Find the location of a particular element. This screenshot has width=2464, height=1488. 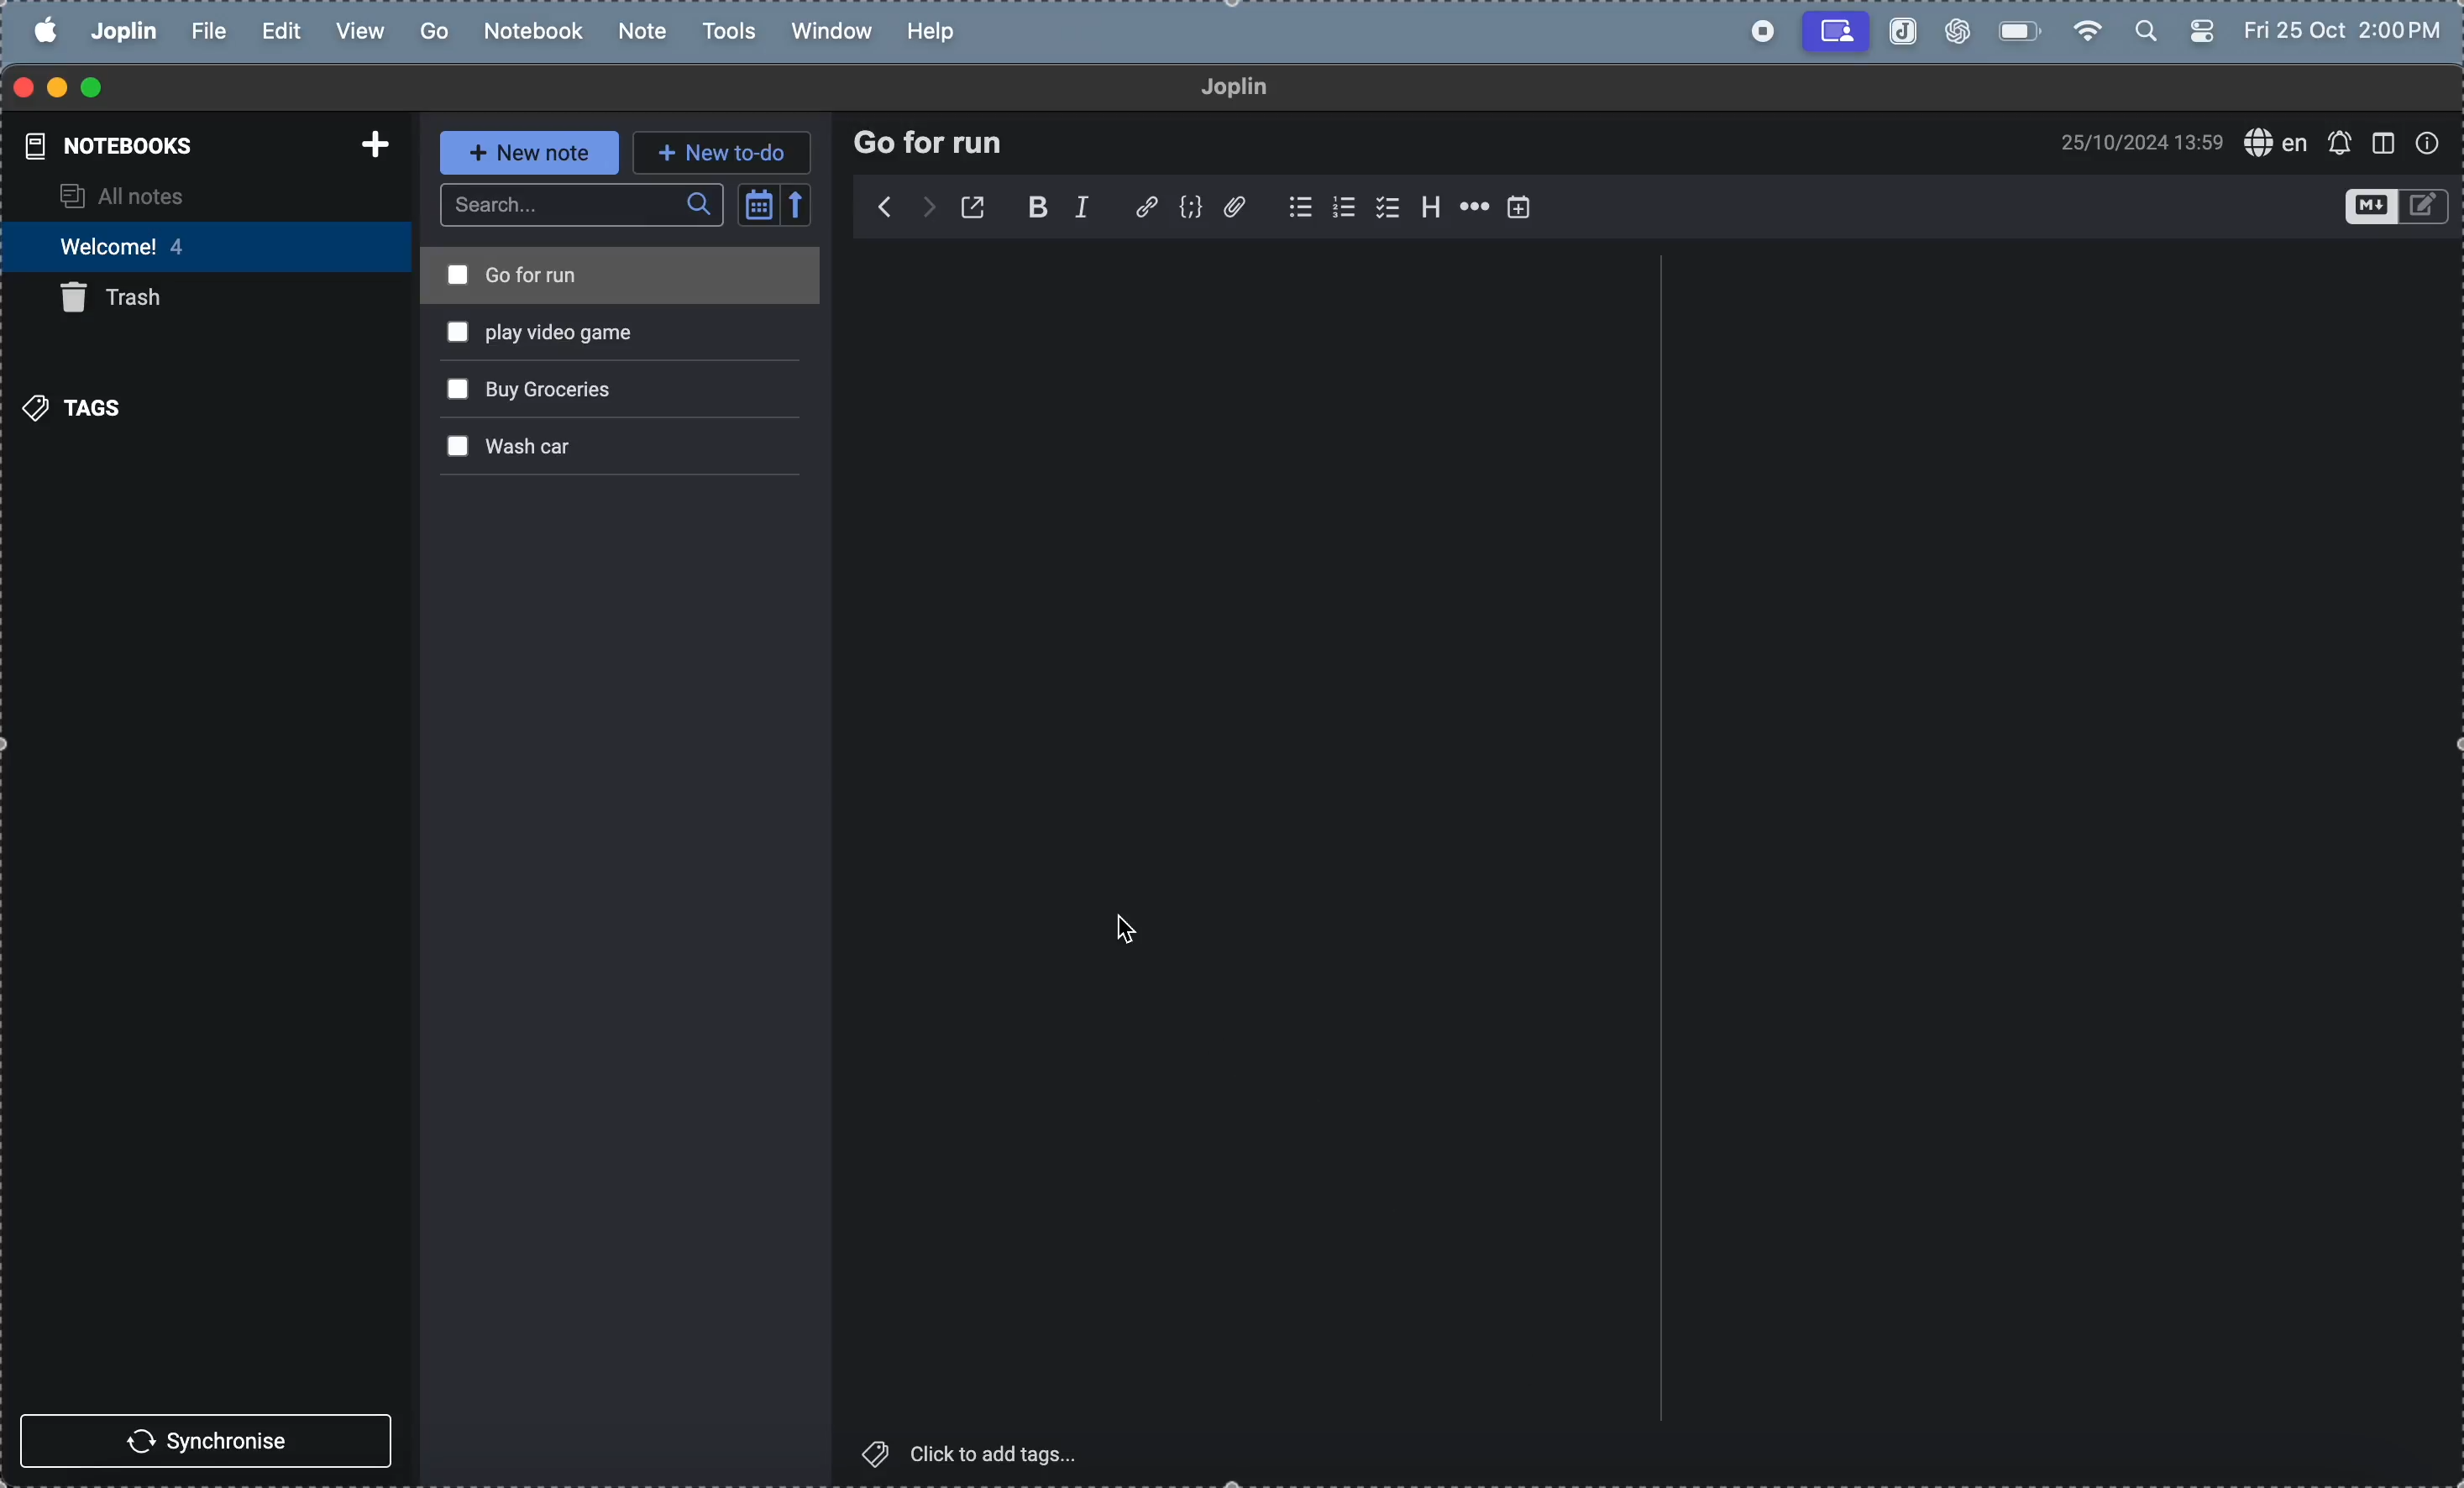

Go for run is located at coordinates (527, 276).